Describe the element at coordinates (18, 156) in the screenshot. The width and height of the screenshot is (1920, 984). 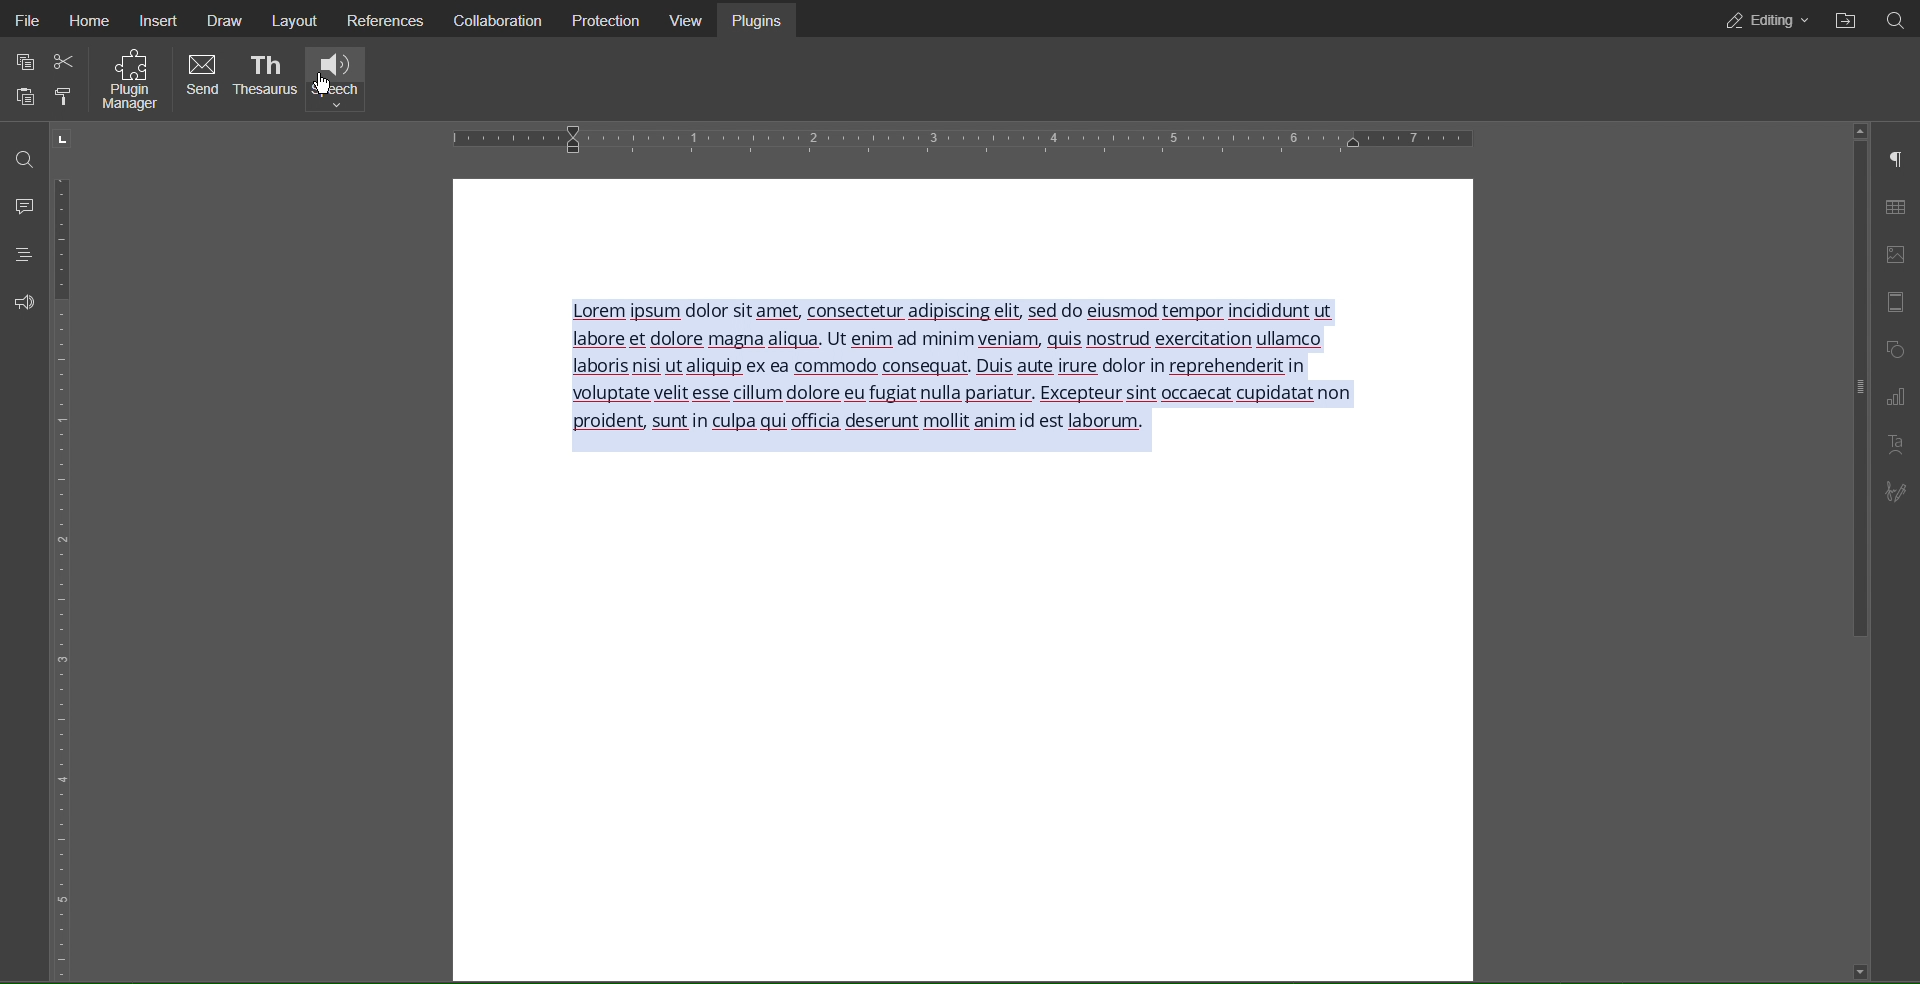
I see `Search` at that location.